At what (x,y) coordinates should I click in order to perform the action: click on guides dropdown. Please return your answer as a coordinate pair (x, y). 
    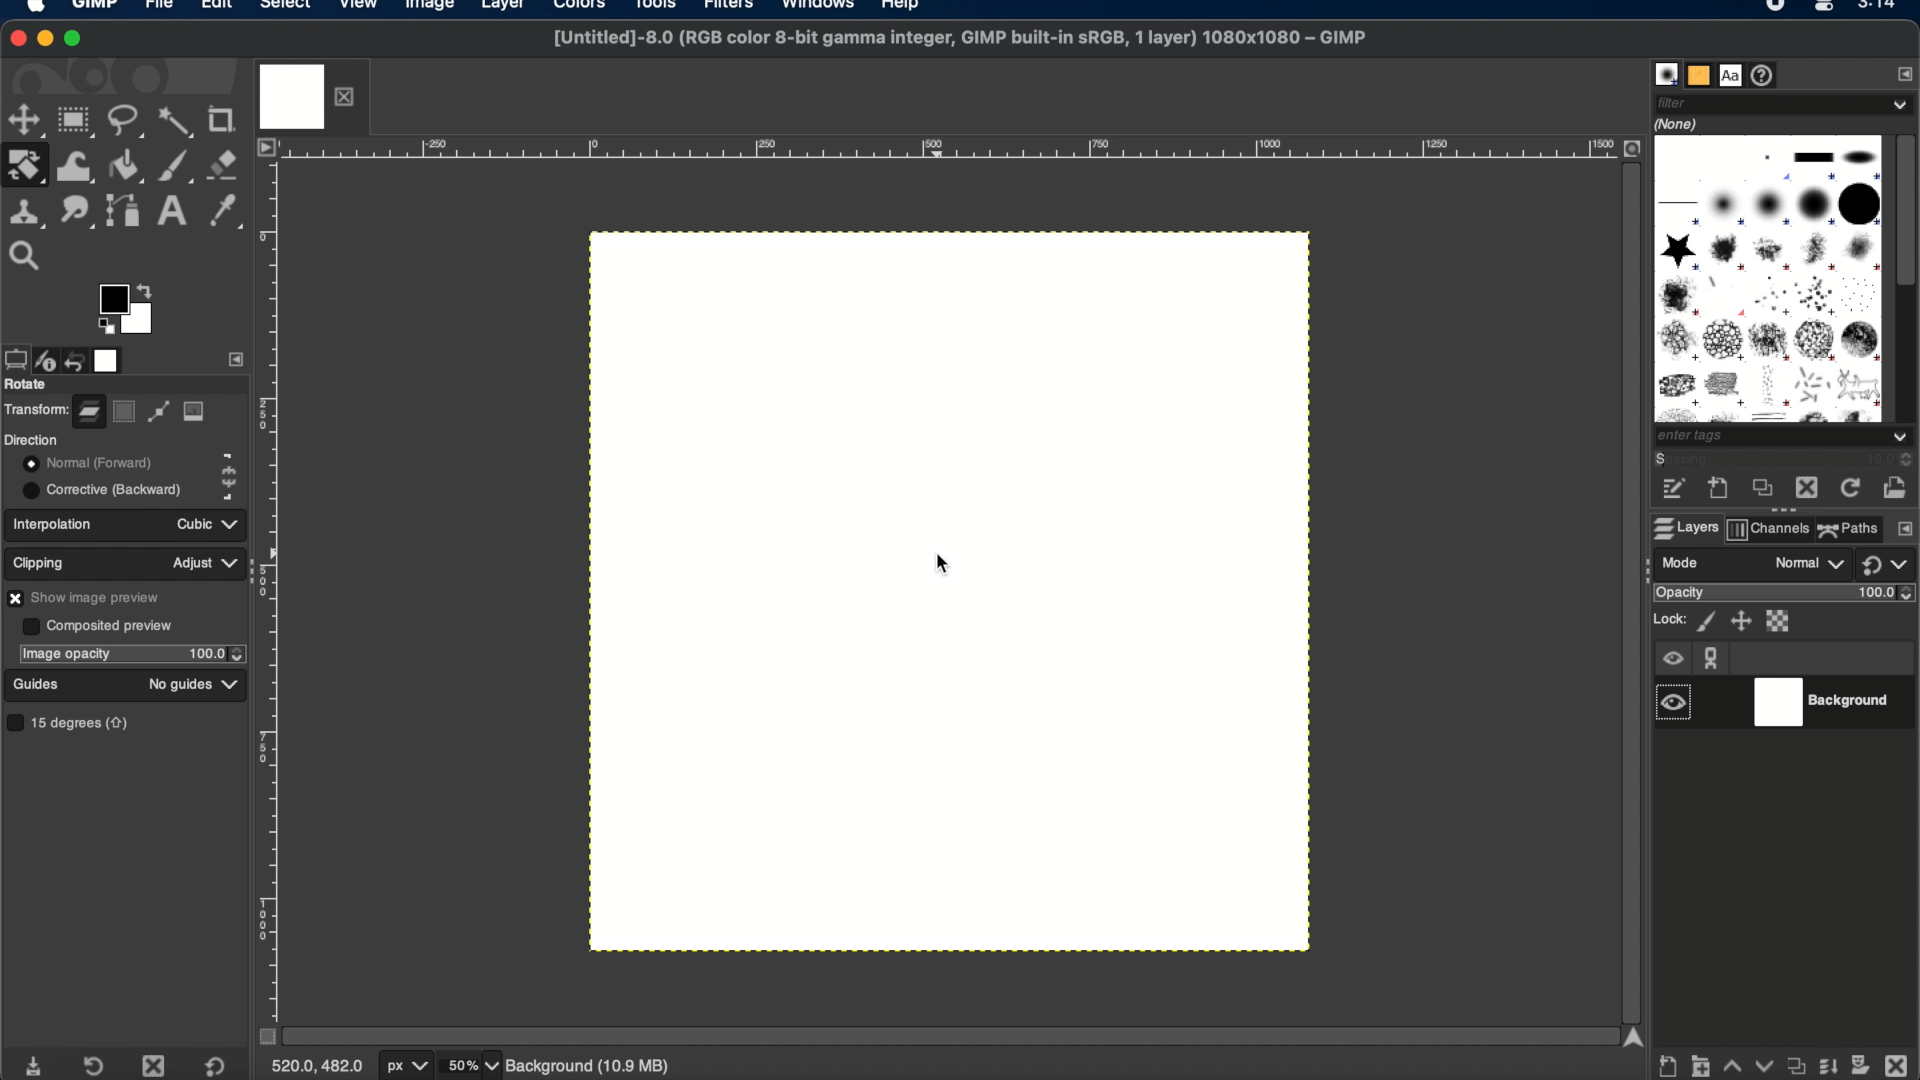
    Looking at the image, I should click on (232, 685).